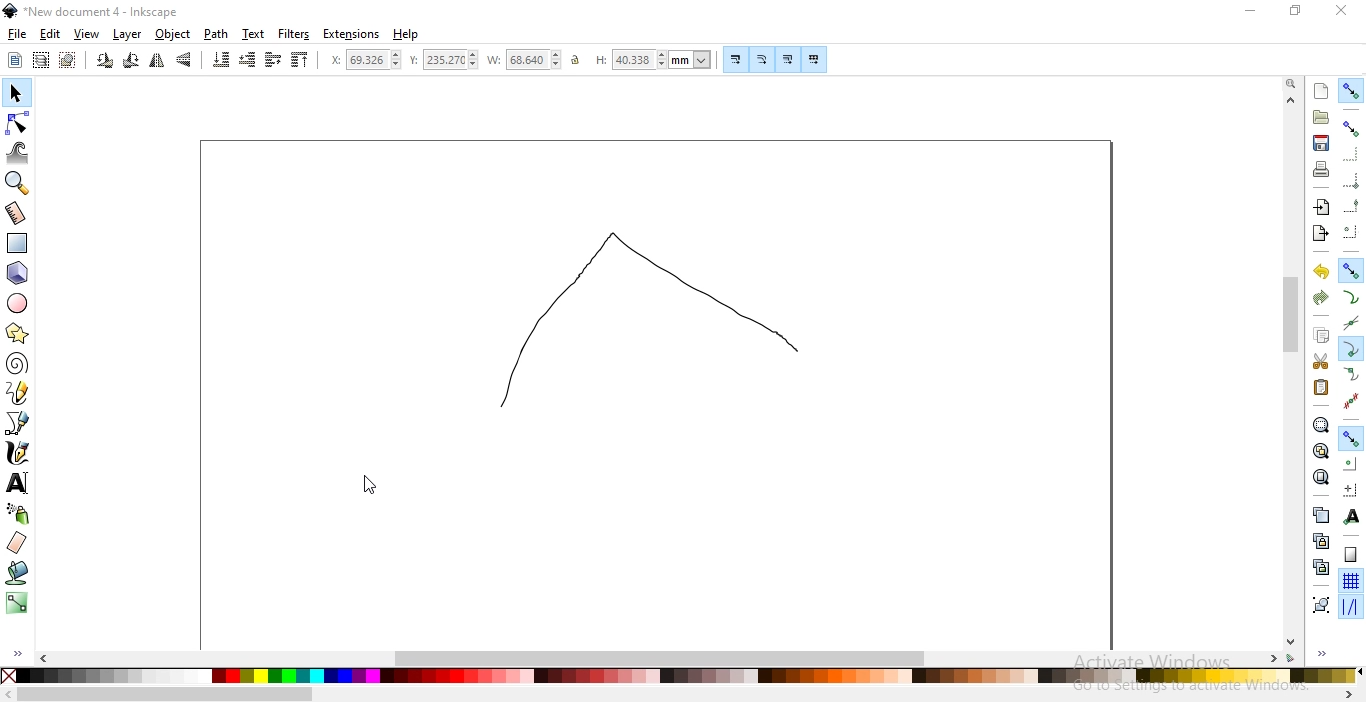 This screenshot has height=702, width=1366. What do you see at coordinates (647, 317) in the screenshot?
I see `object image` at bounding box center [647, 317].